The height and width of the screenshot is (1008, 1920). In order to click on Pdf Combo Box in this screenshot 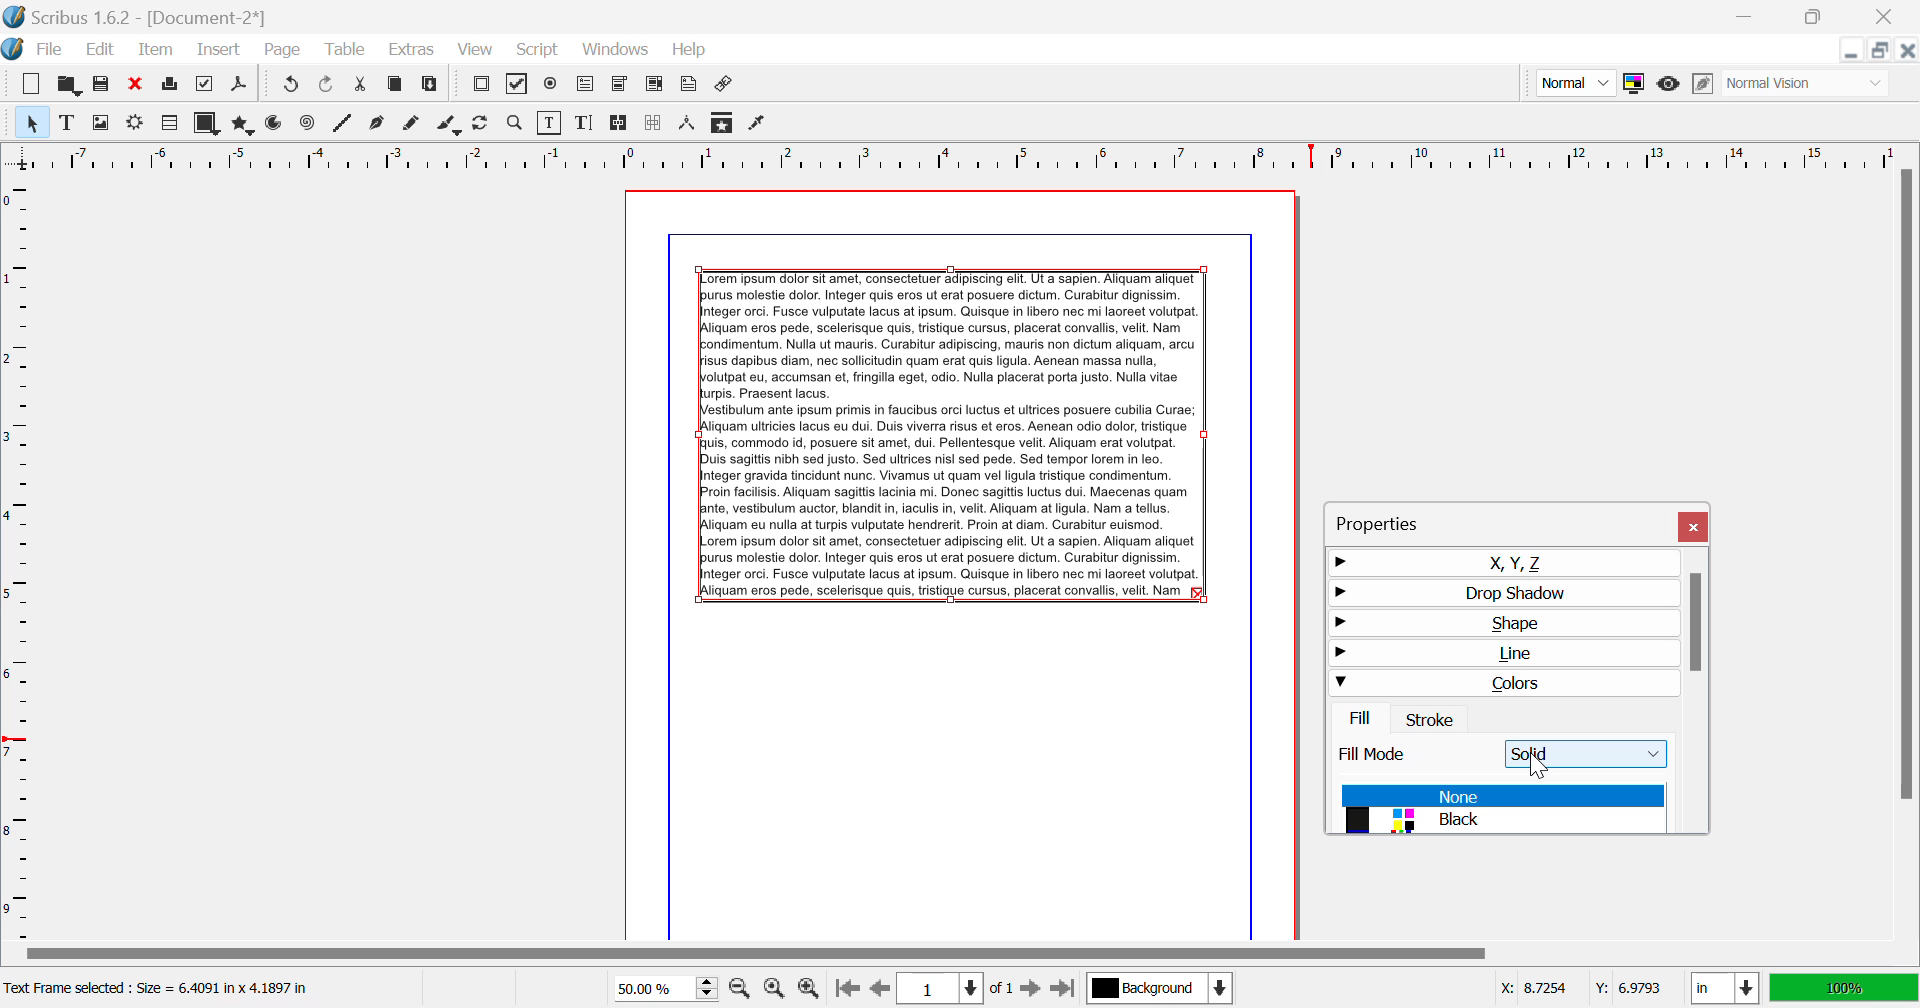, I will do `click(619, 85)`.